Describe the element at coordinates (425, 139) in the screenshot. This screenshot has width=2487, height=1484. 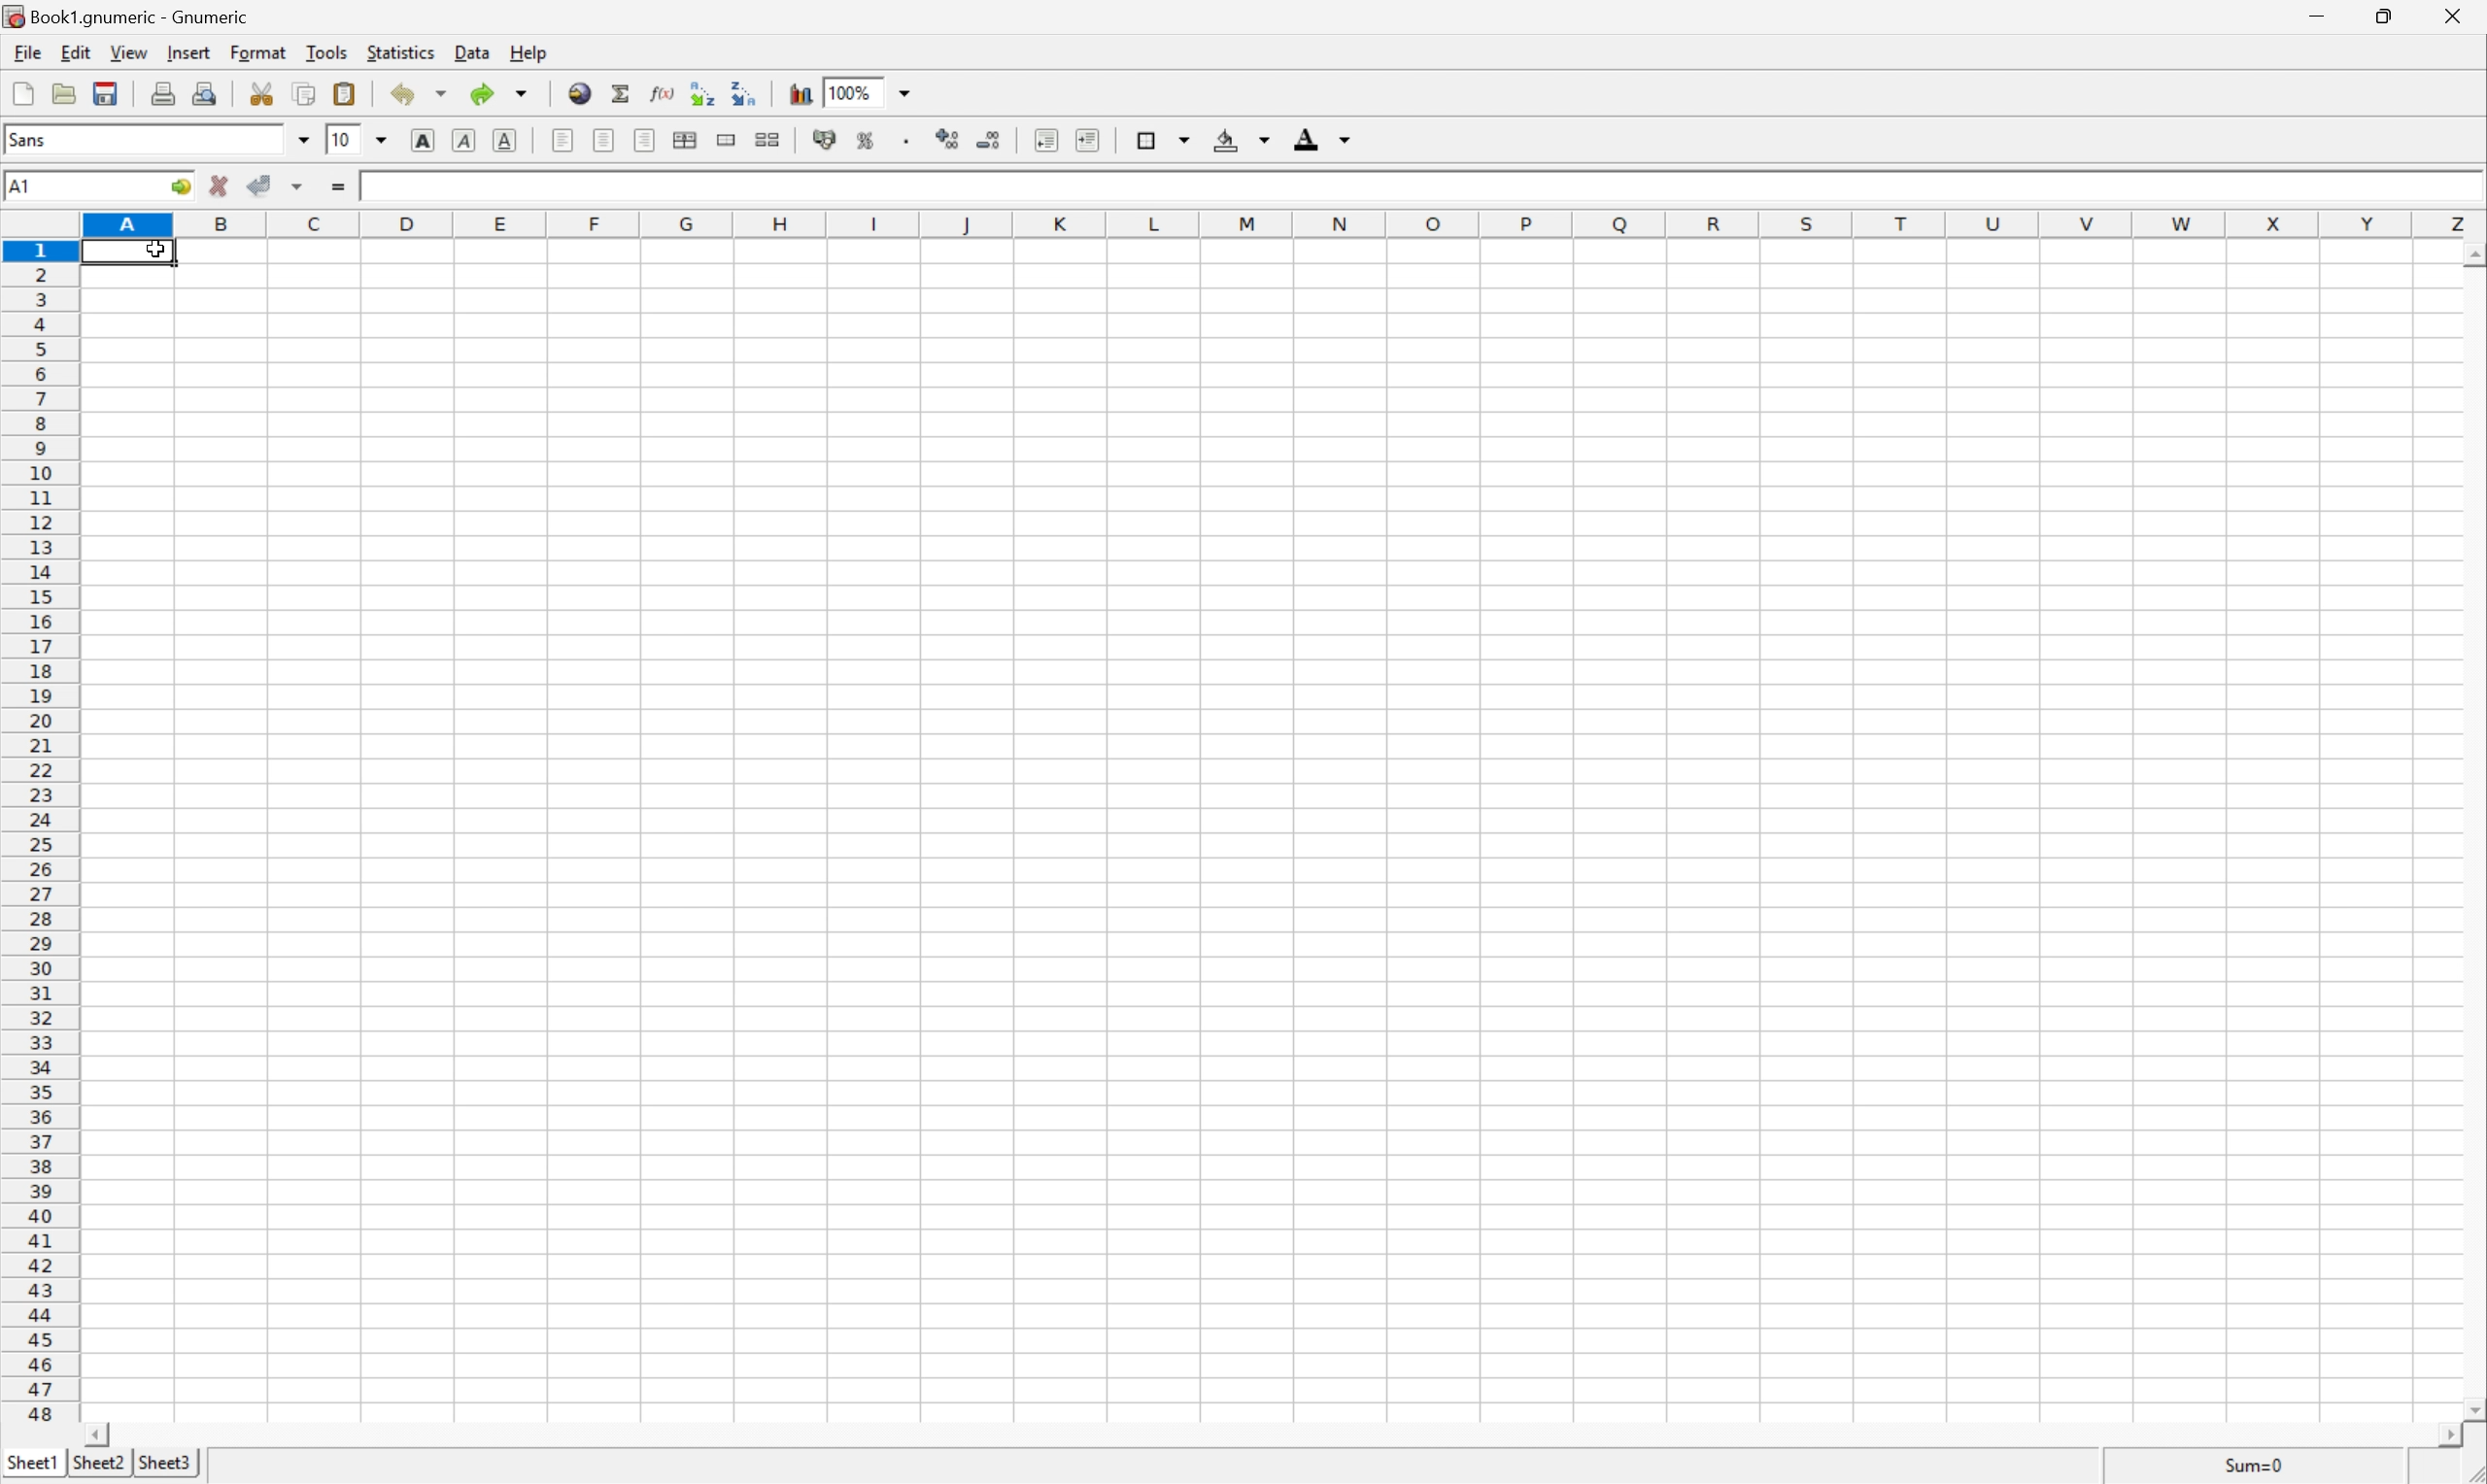
I see `bold` at that location.